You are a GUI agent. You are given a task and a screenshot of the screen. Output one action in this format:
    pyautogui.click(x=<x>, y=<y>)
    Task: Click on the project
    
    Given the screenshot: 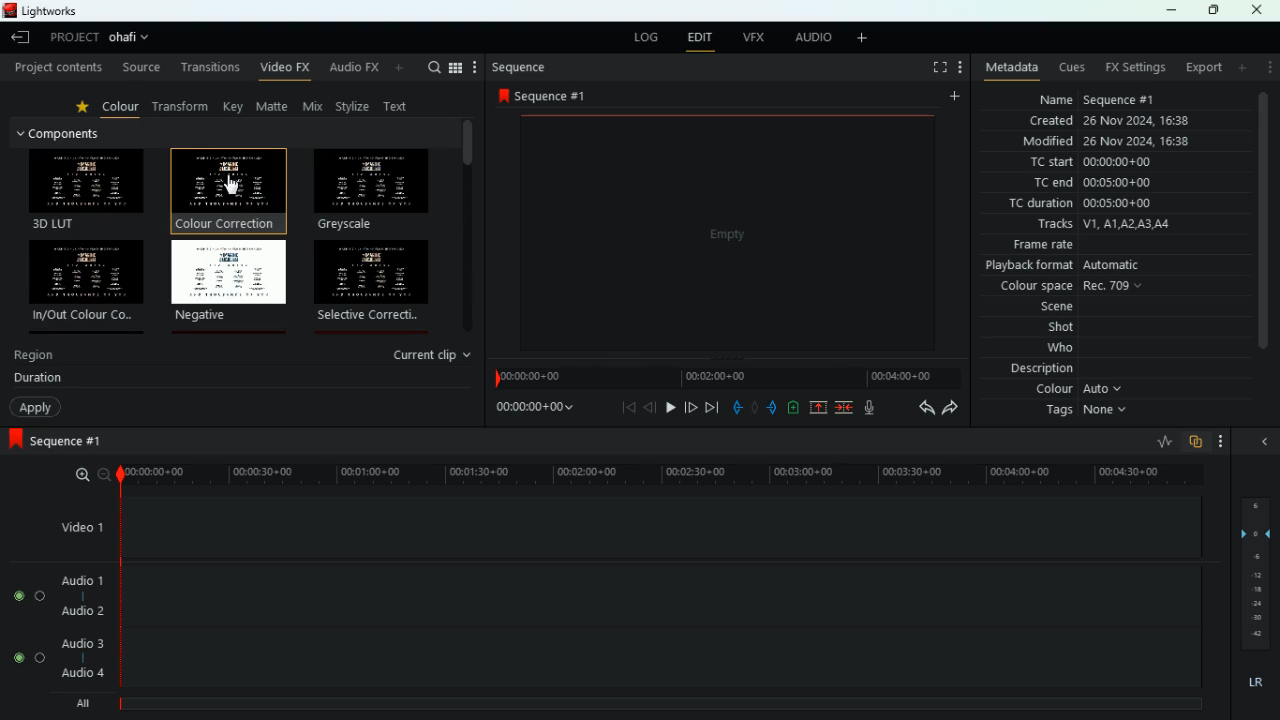 What is the action you would take?
    pyautogui.click(x=70, y=38)
    